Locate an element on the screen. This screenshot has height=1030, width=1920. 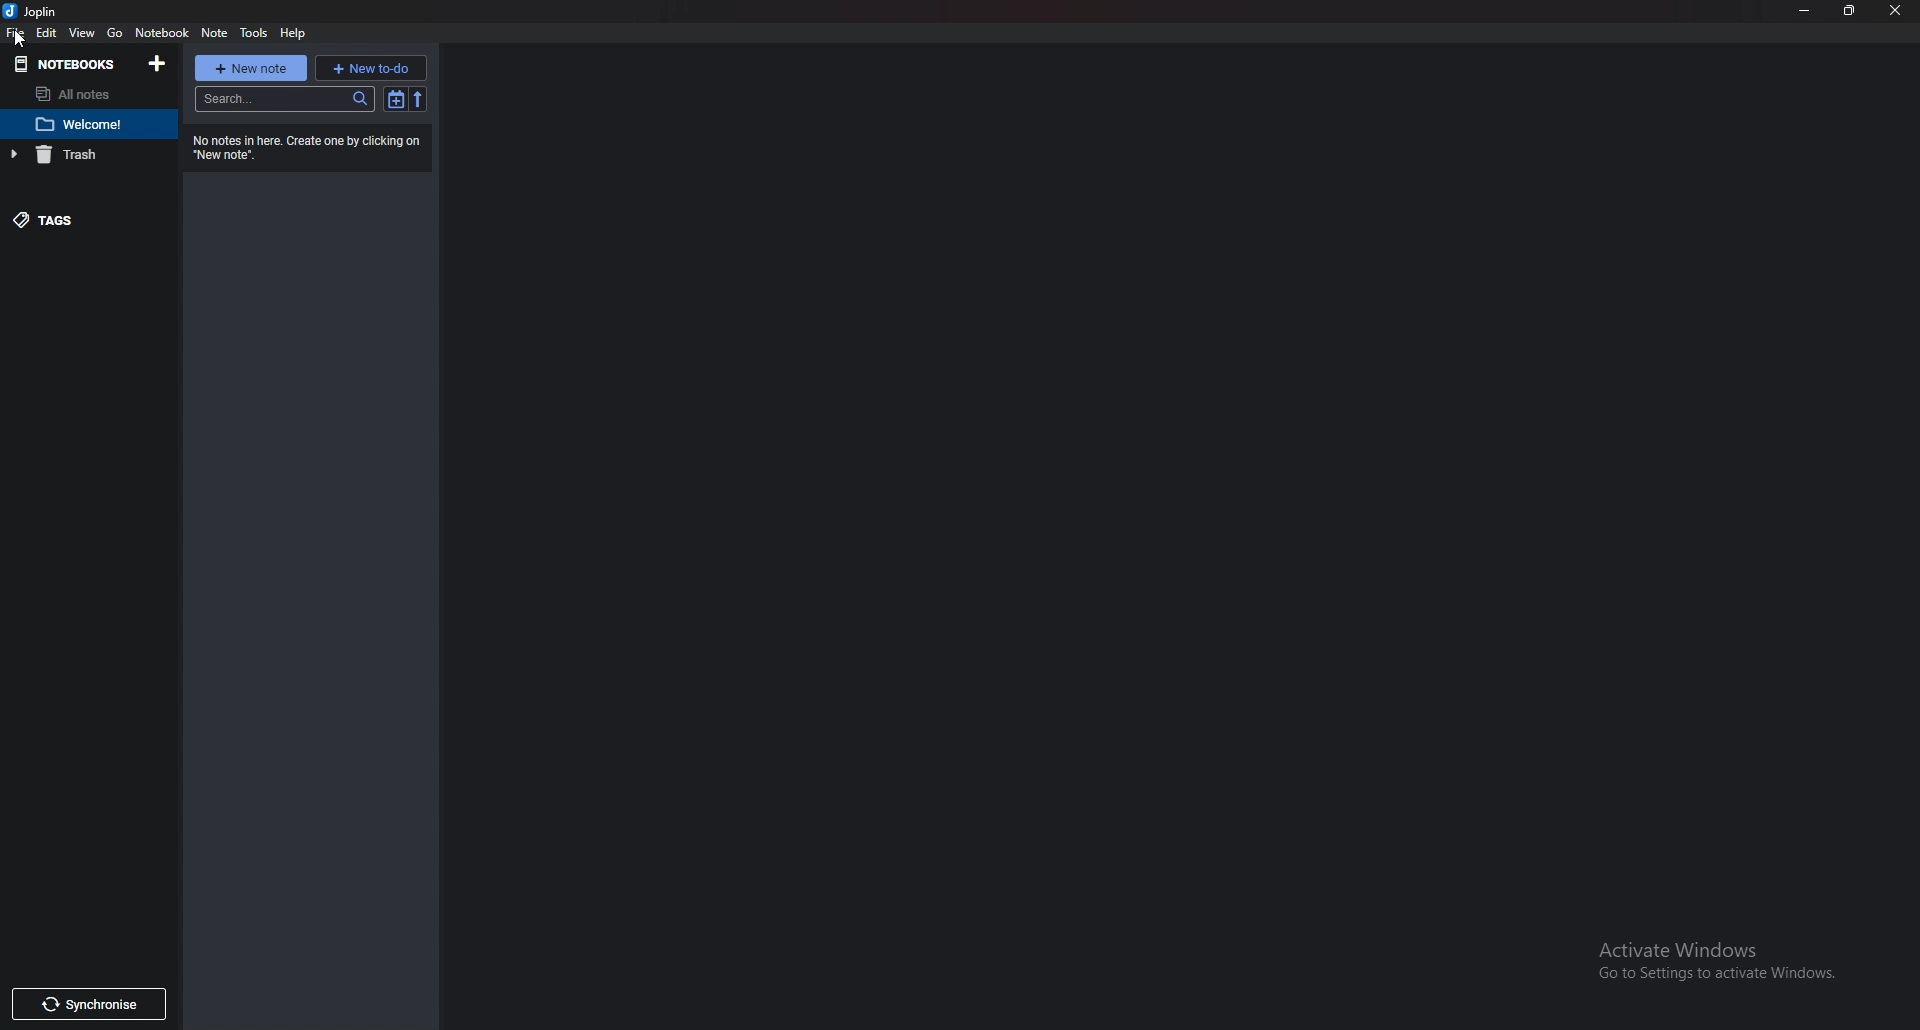
new to do is located at coordinates (371, 68).